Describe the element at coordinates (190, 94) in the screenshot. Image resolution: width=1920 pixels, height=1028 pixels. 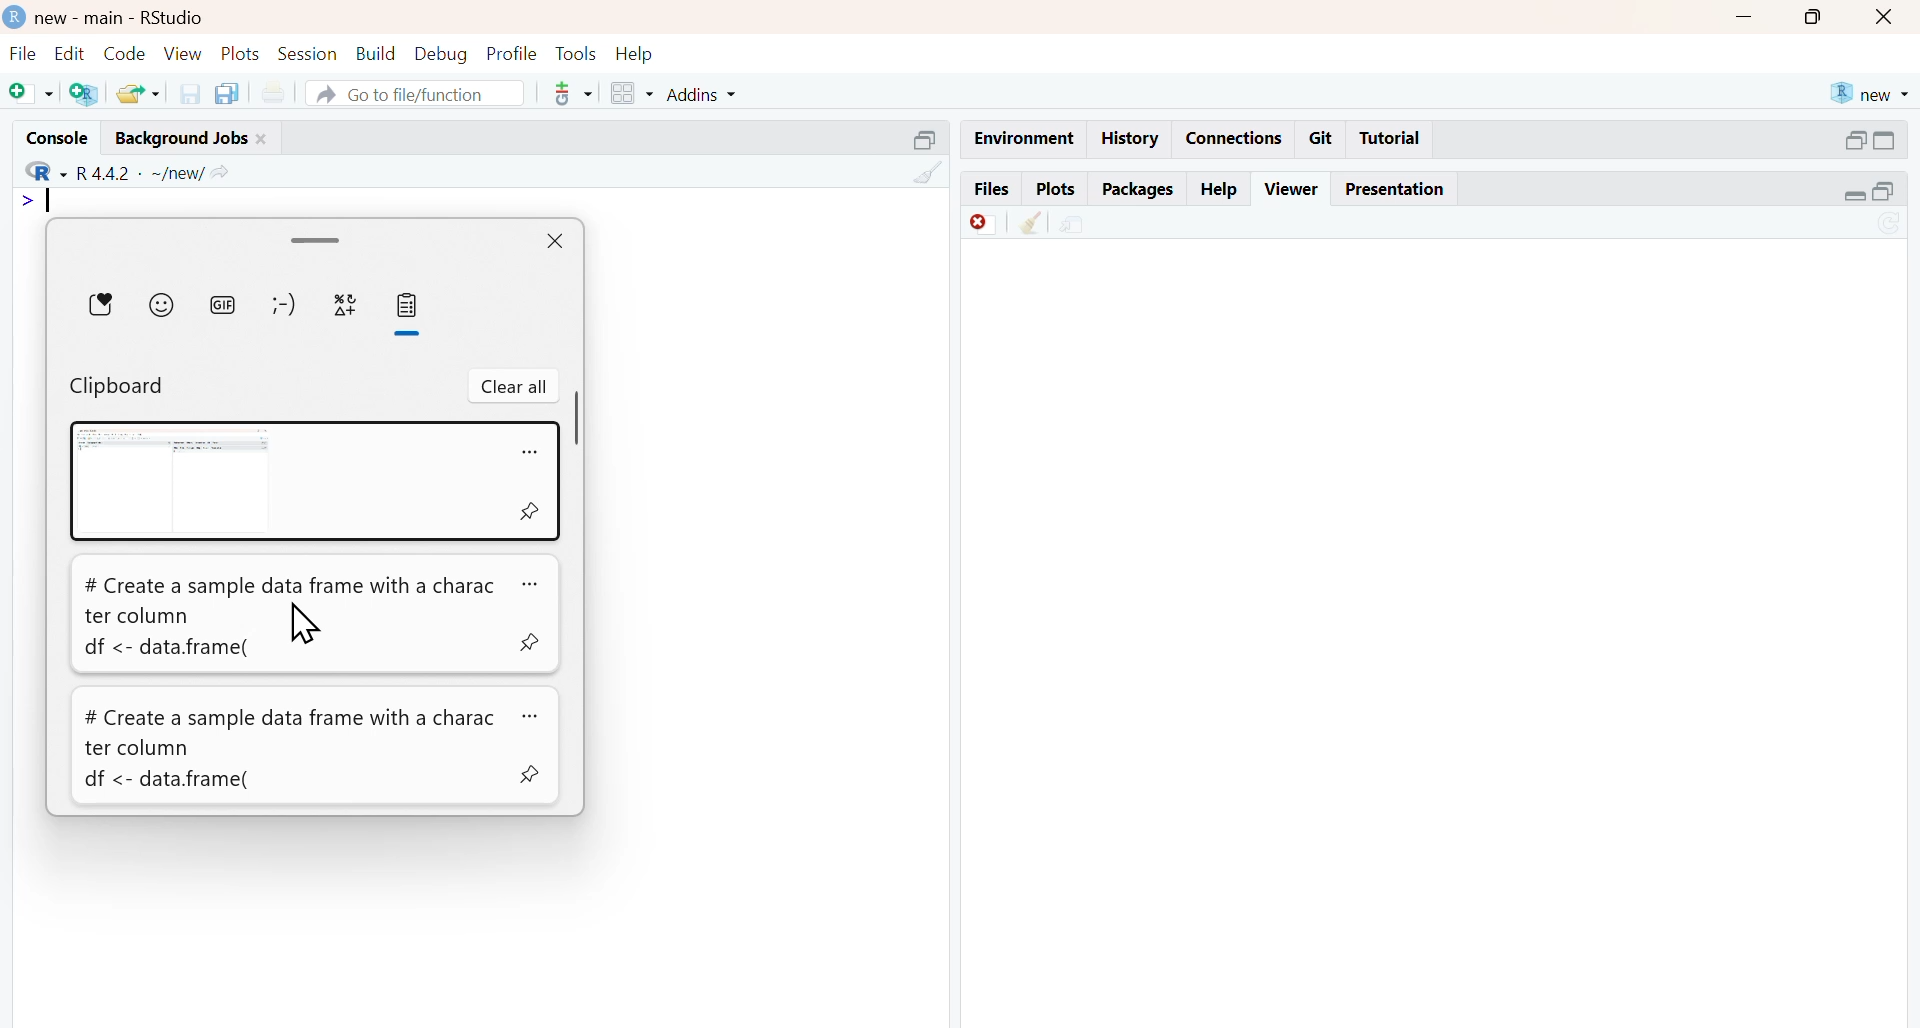
I see `save` at that location.